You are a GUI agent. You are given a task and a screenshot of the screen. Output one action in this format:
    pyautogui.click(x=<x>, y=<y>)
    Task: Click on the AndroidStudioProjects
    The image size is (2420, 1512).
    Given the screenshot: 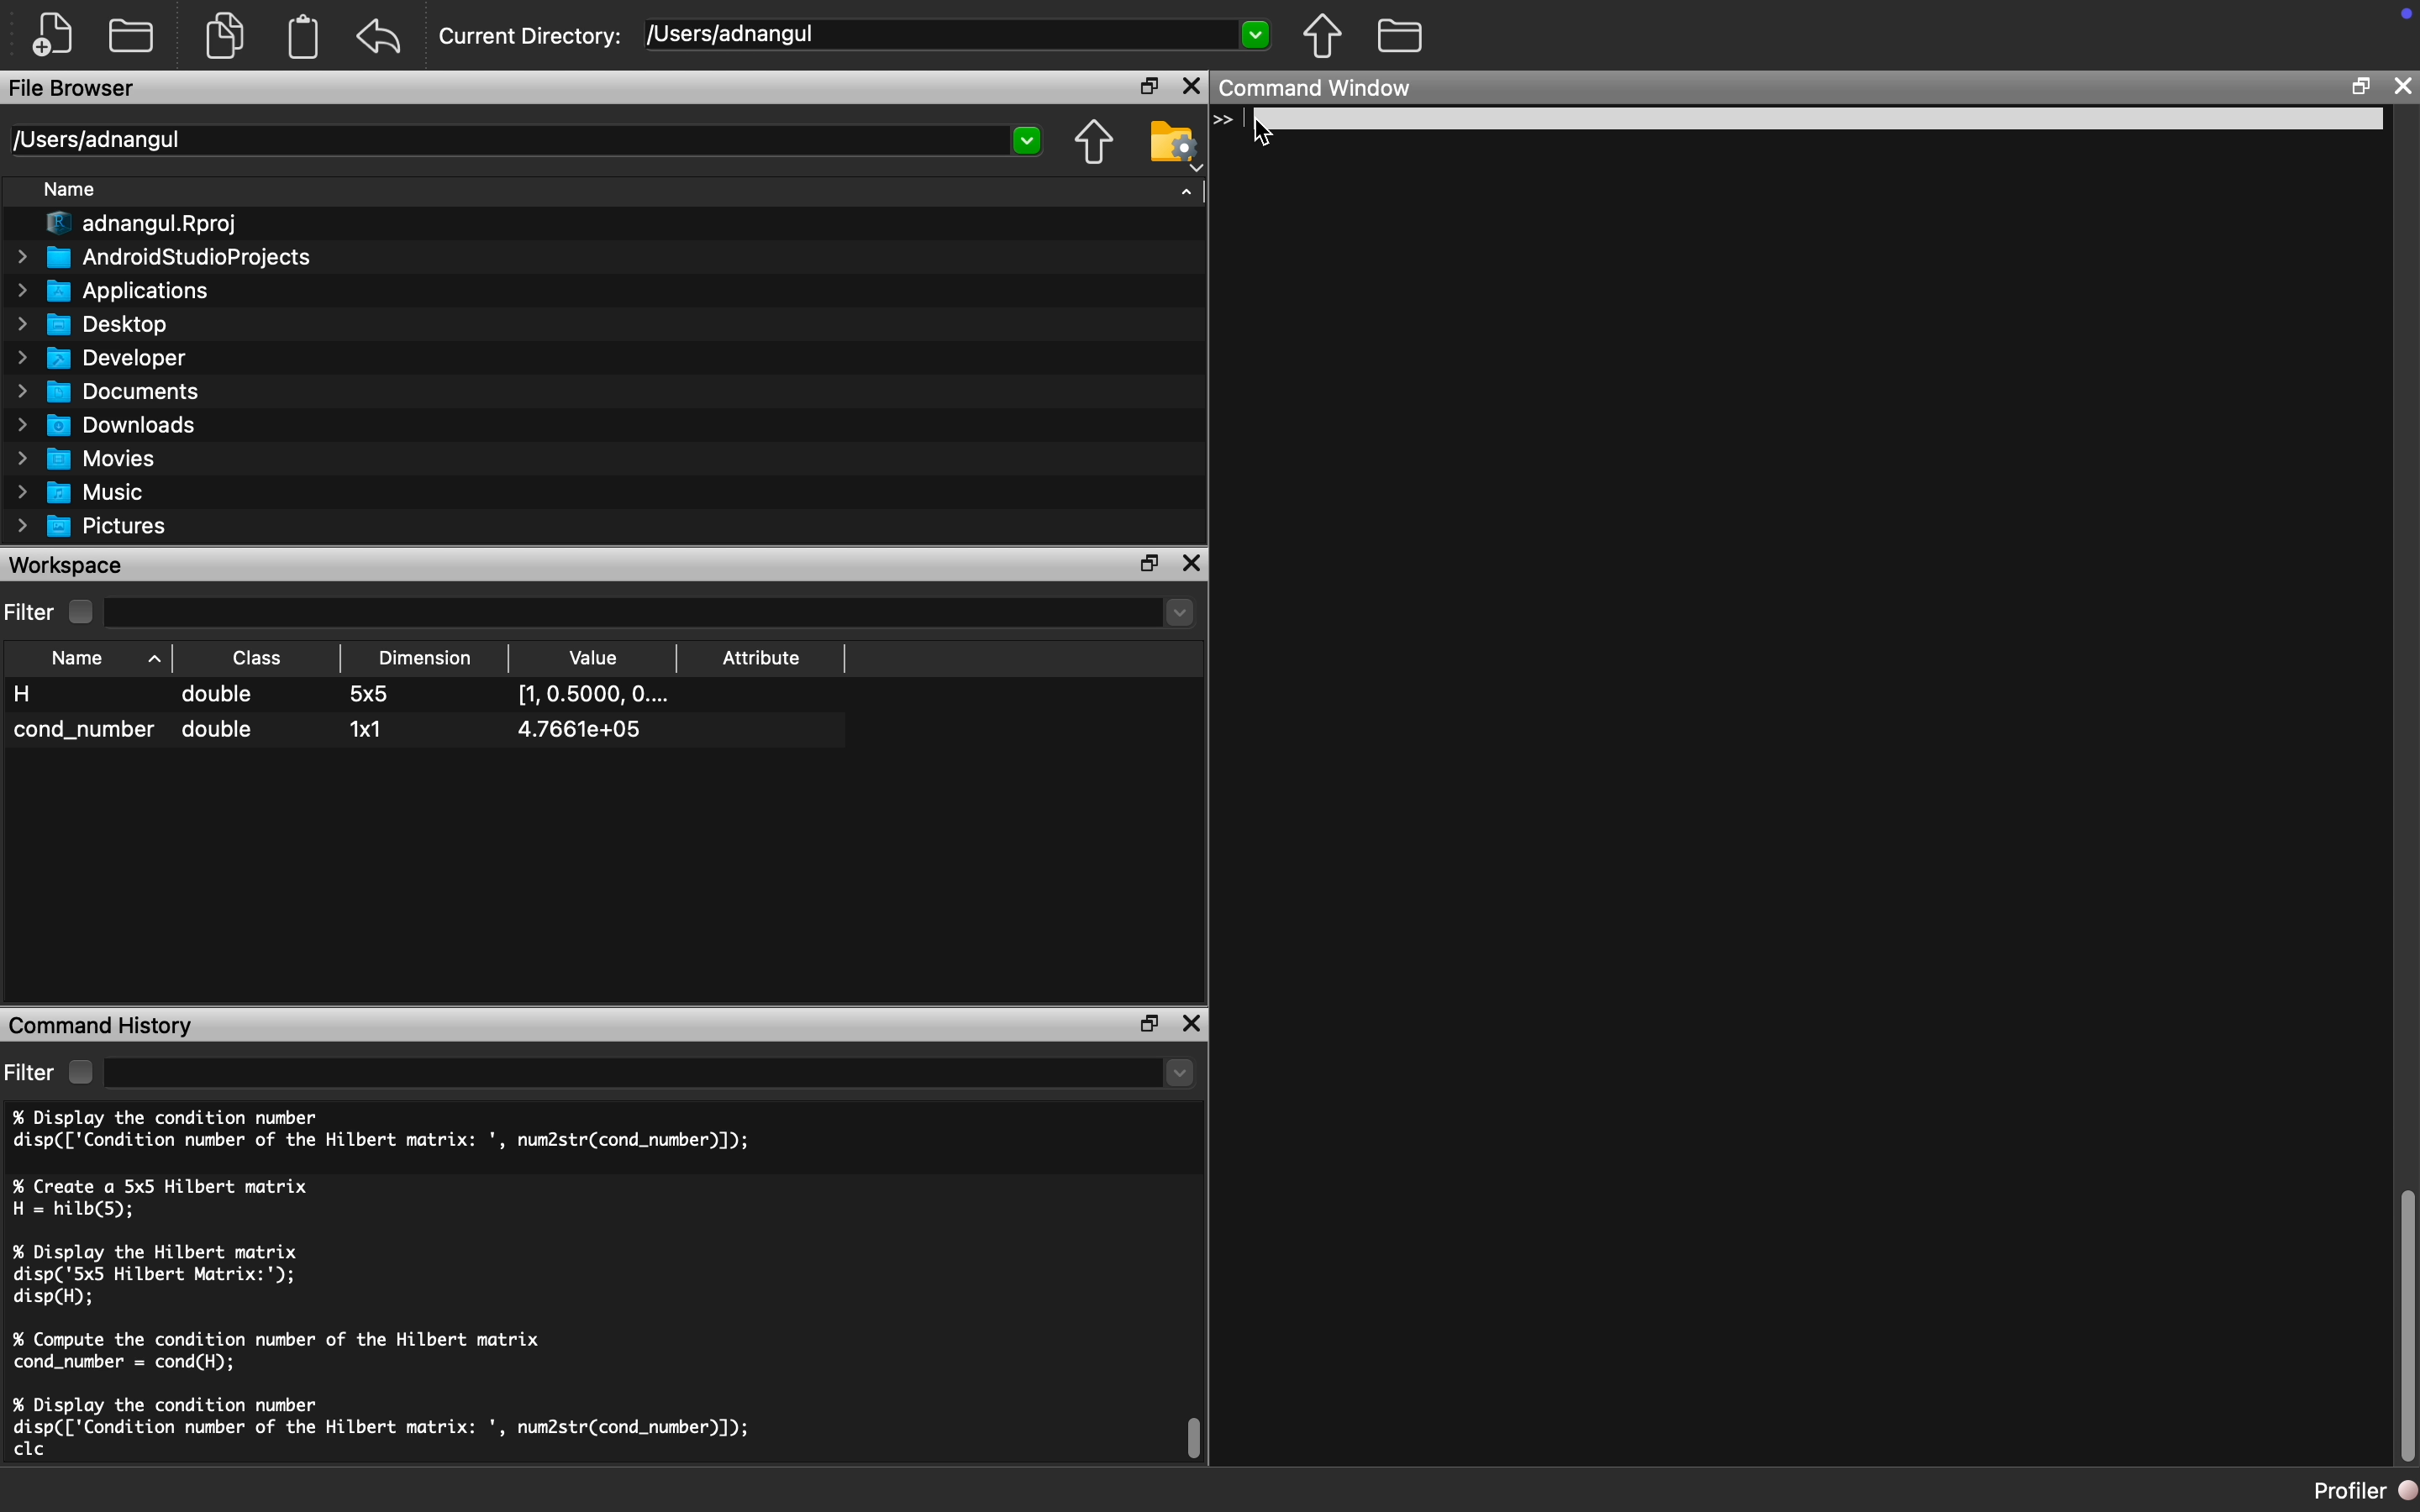 What is the action you would take?
    pyautogui.click(x=163, y=258)
    